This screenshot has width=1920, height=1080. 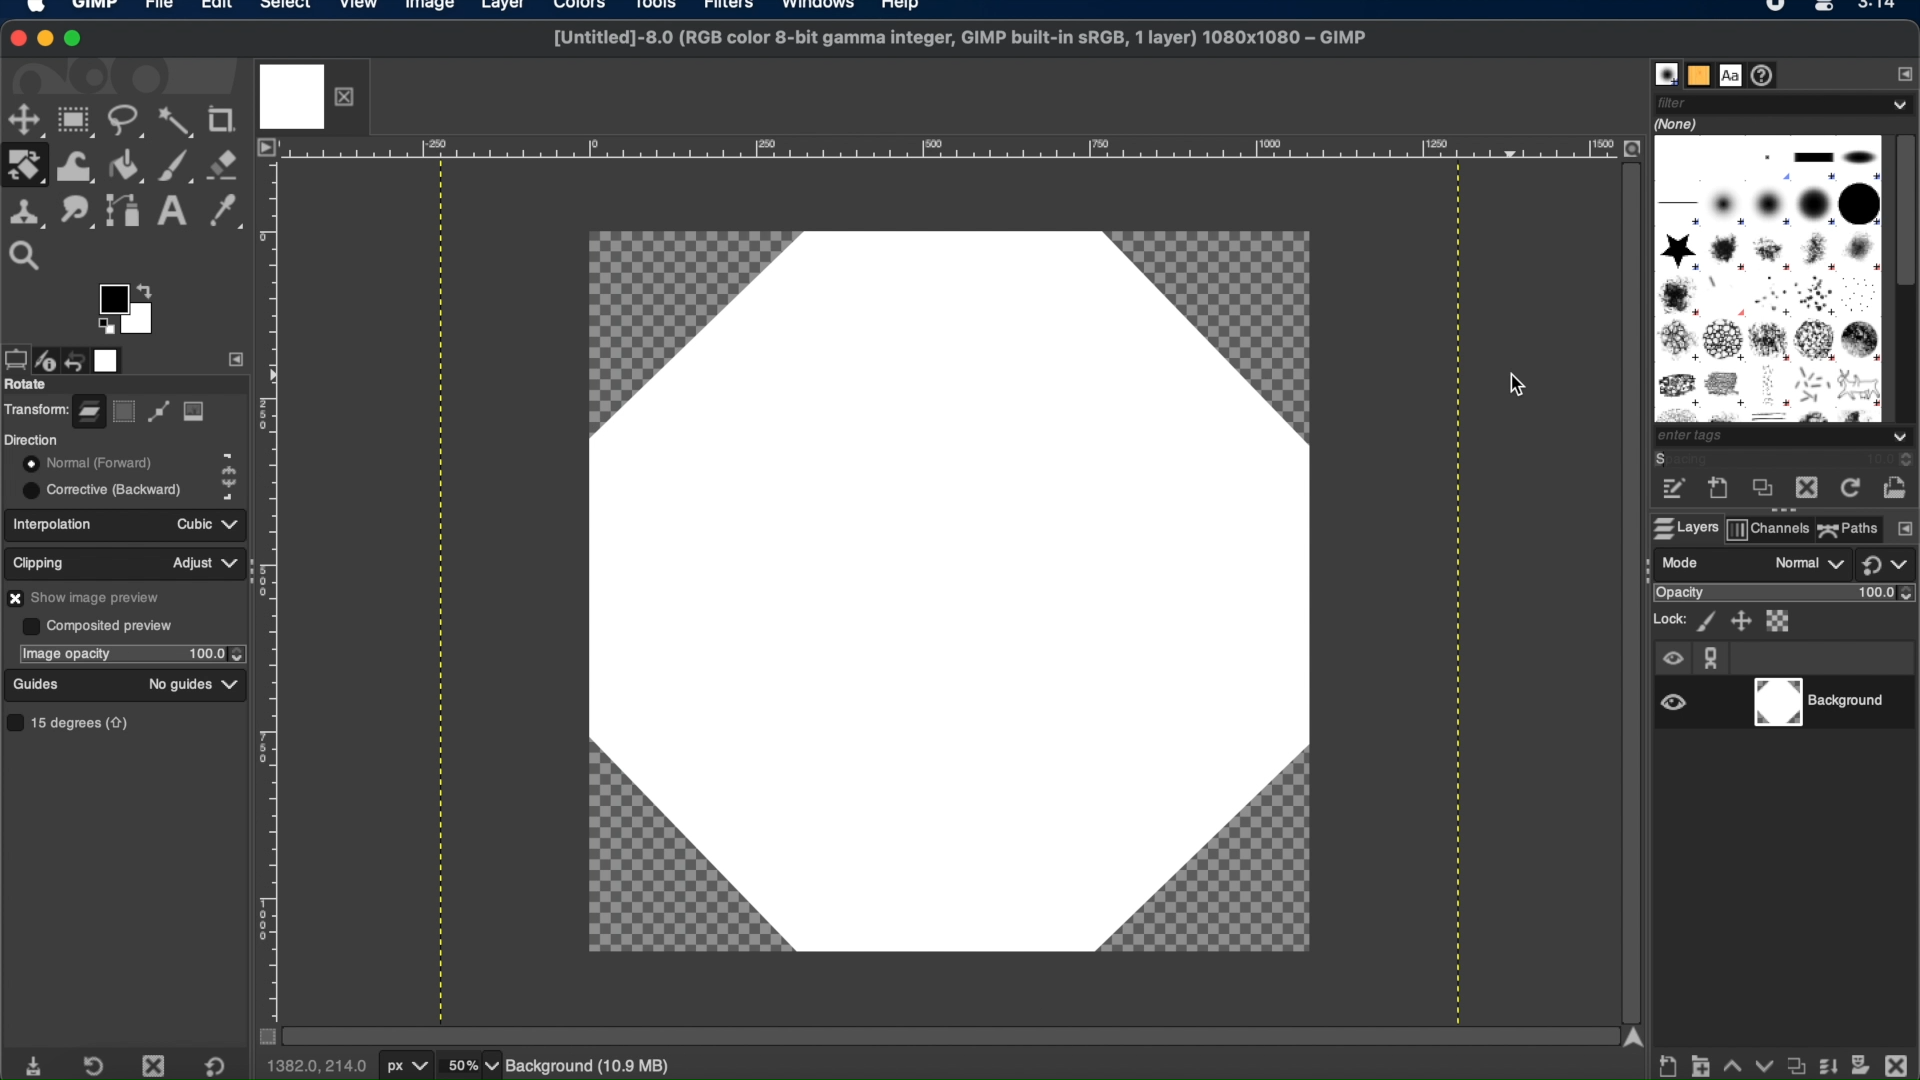 What do you see at coordinates (956, 44) in the screenshot?
I see `[Untitled]-8.0 (RGB color 8-bit gamma integer, GIMP built-in sRGB, 1 layer) 1080x1080 - GIMP` at bounding box center [956, 44].